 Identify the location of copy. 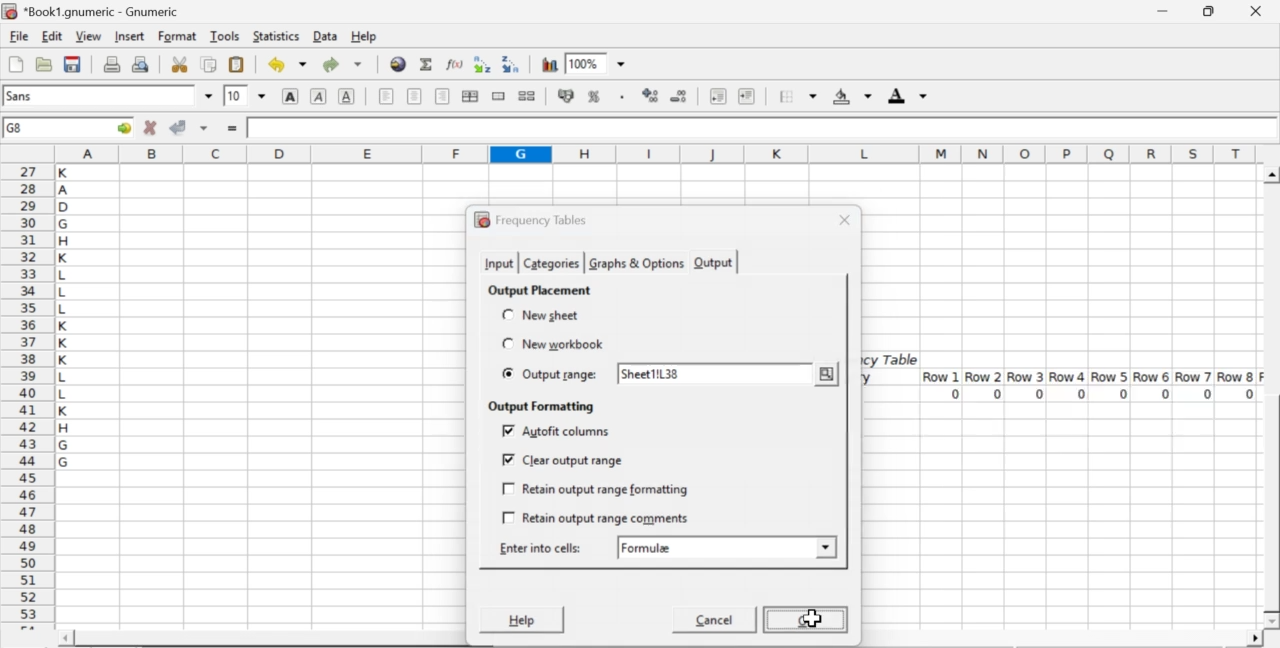
(210, 64).